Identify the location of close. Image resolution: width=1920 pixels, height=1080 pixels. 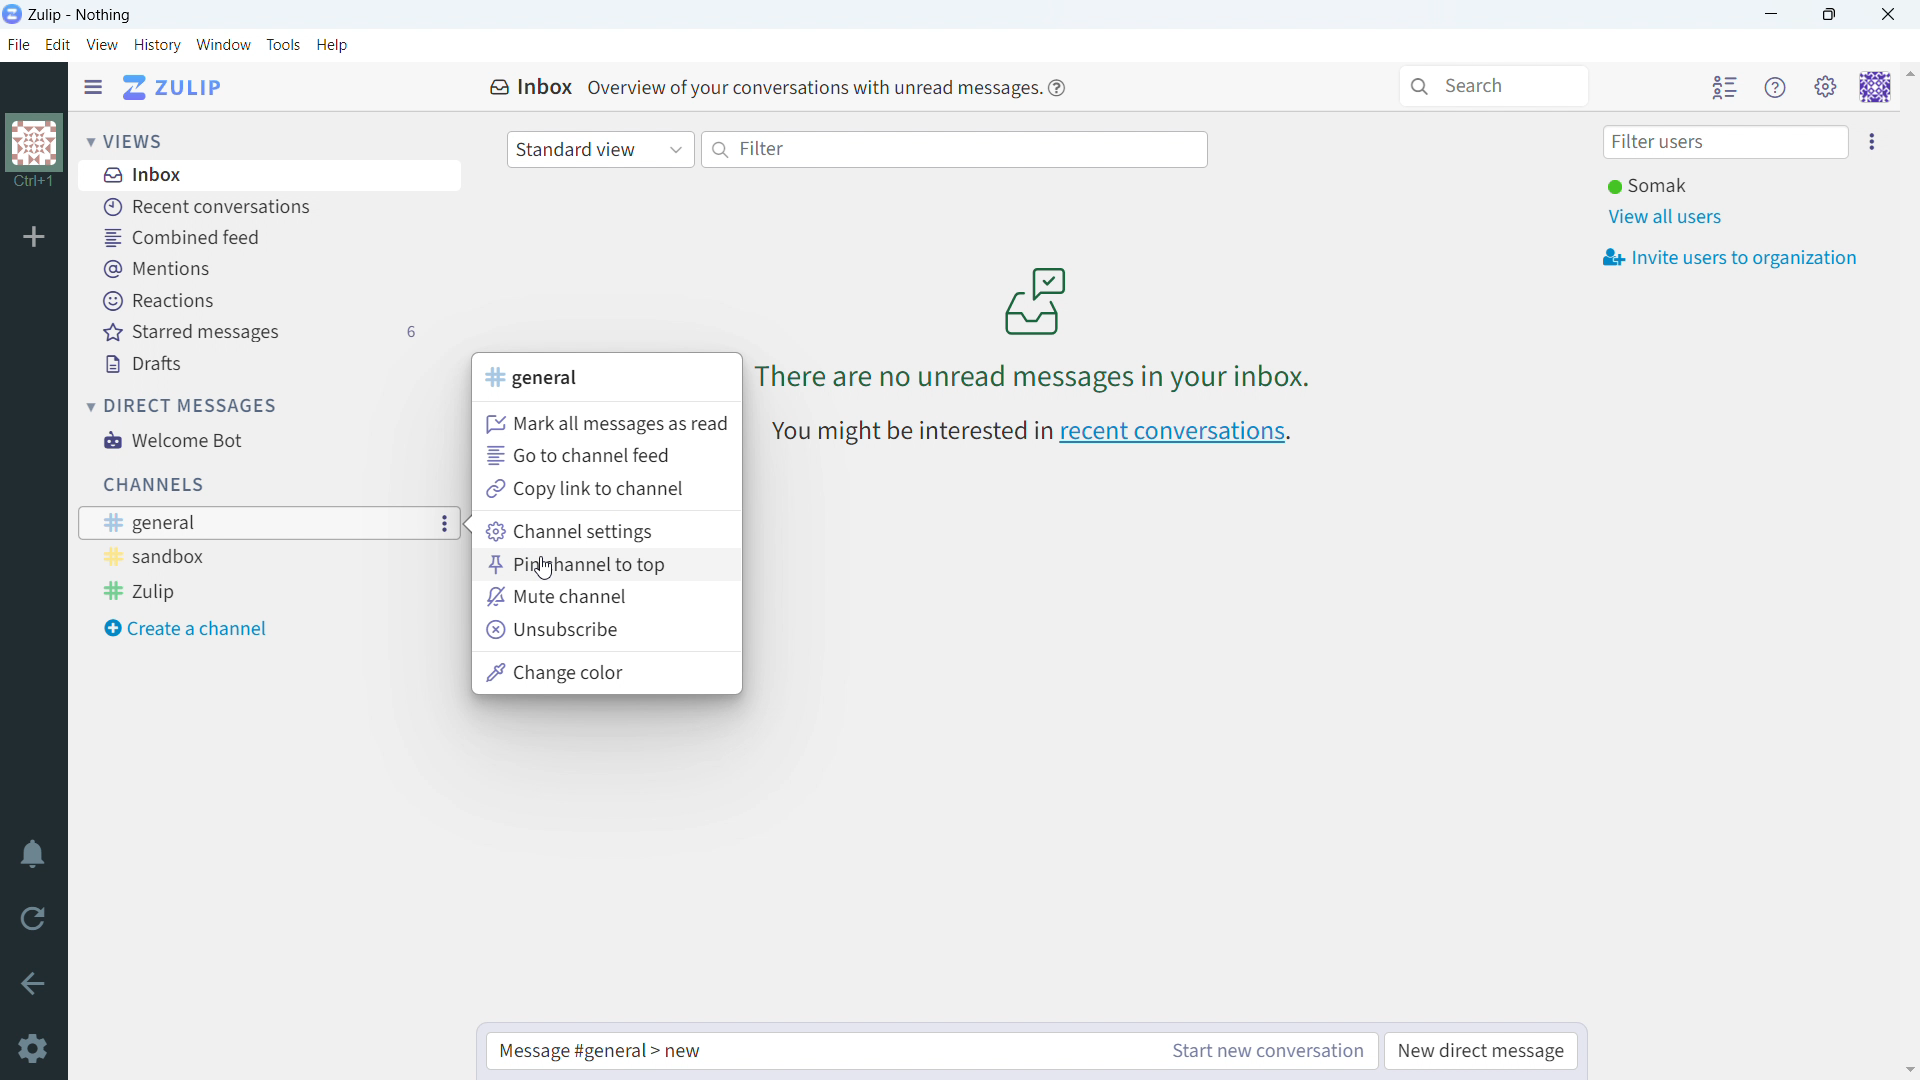
(1887, 14).